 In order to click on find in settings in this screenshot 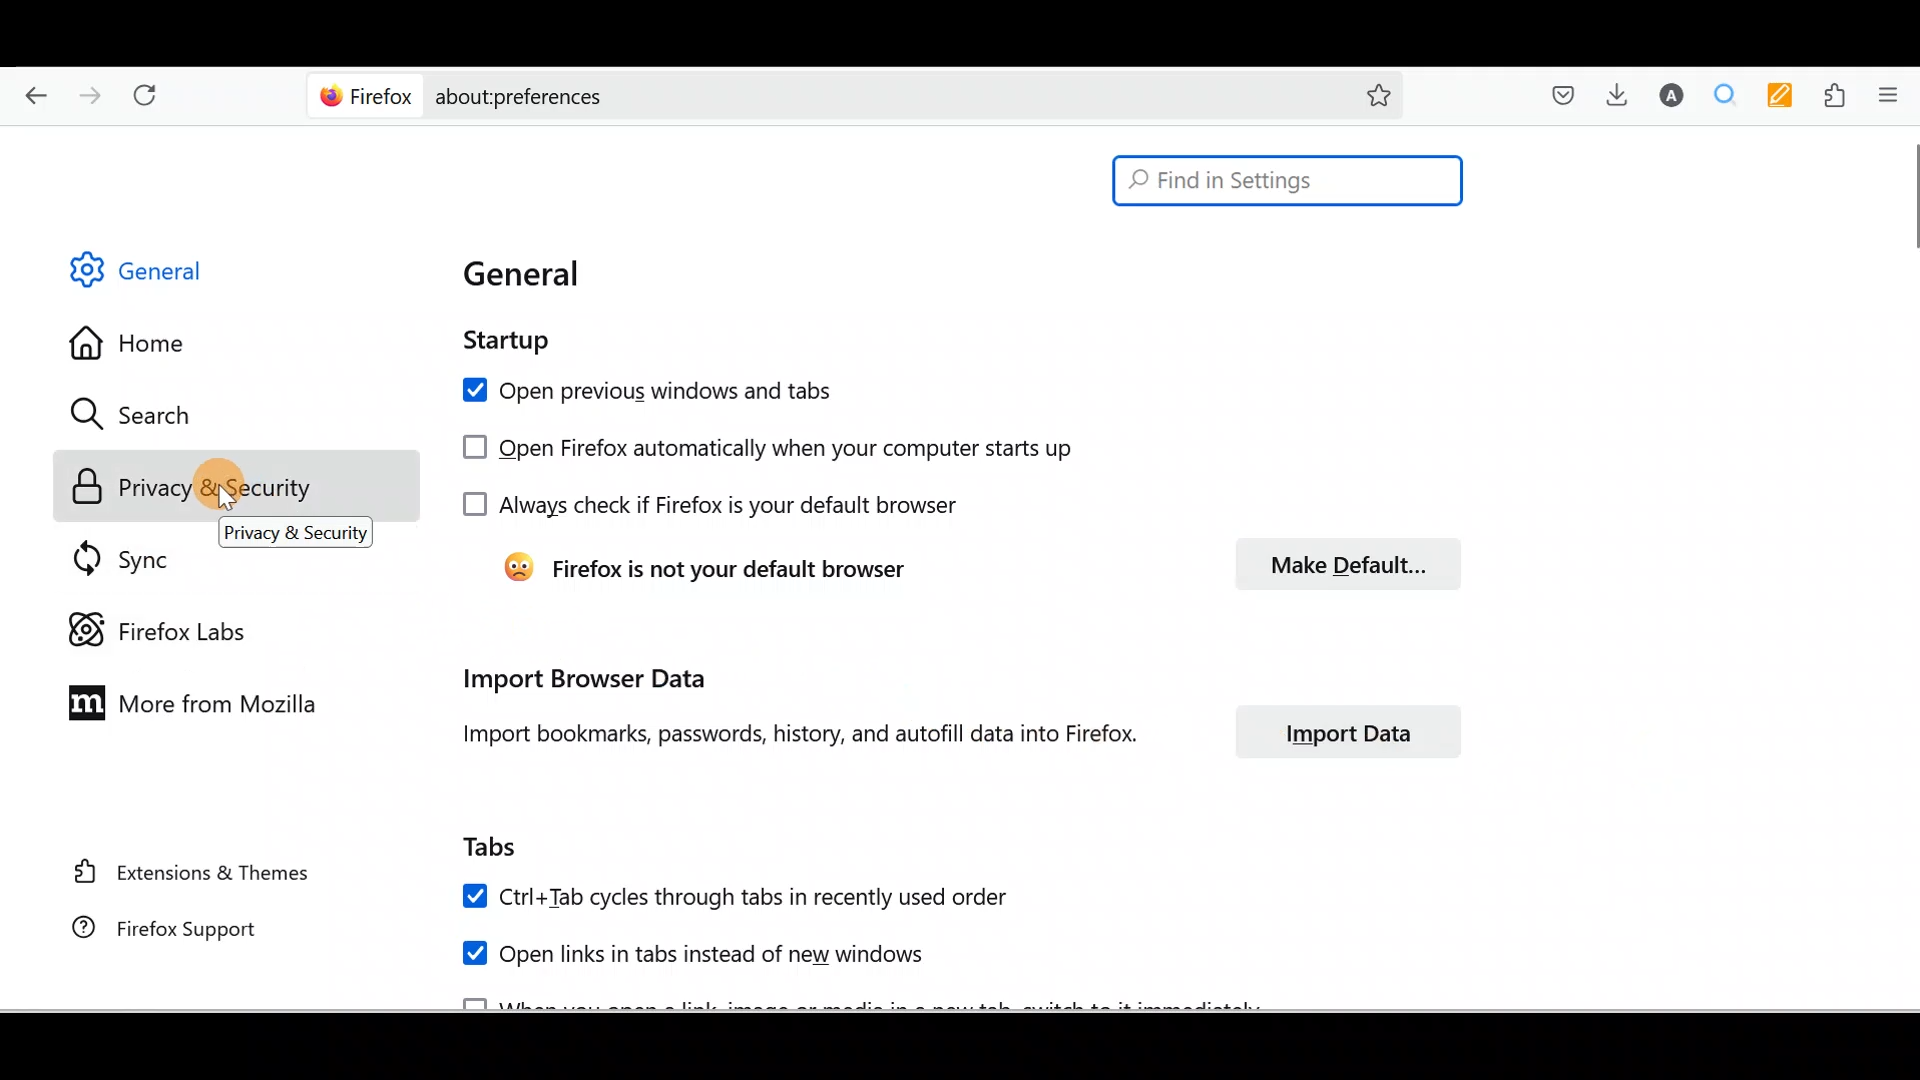, I will do `click(1285, 180)`.